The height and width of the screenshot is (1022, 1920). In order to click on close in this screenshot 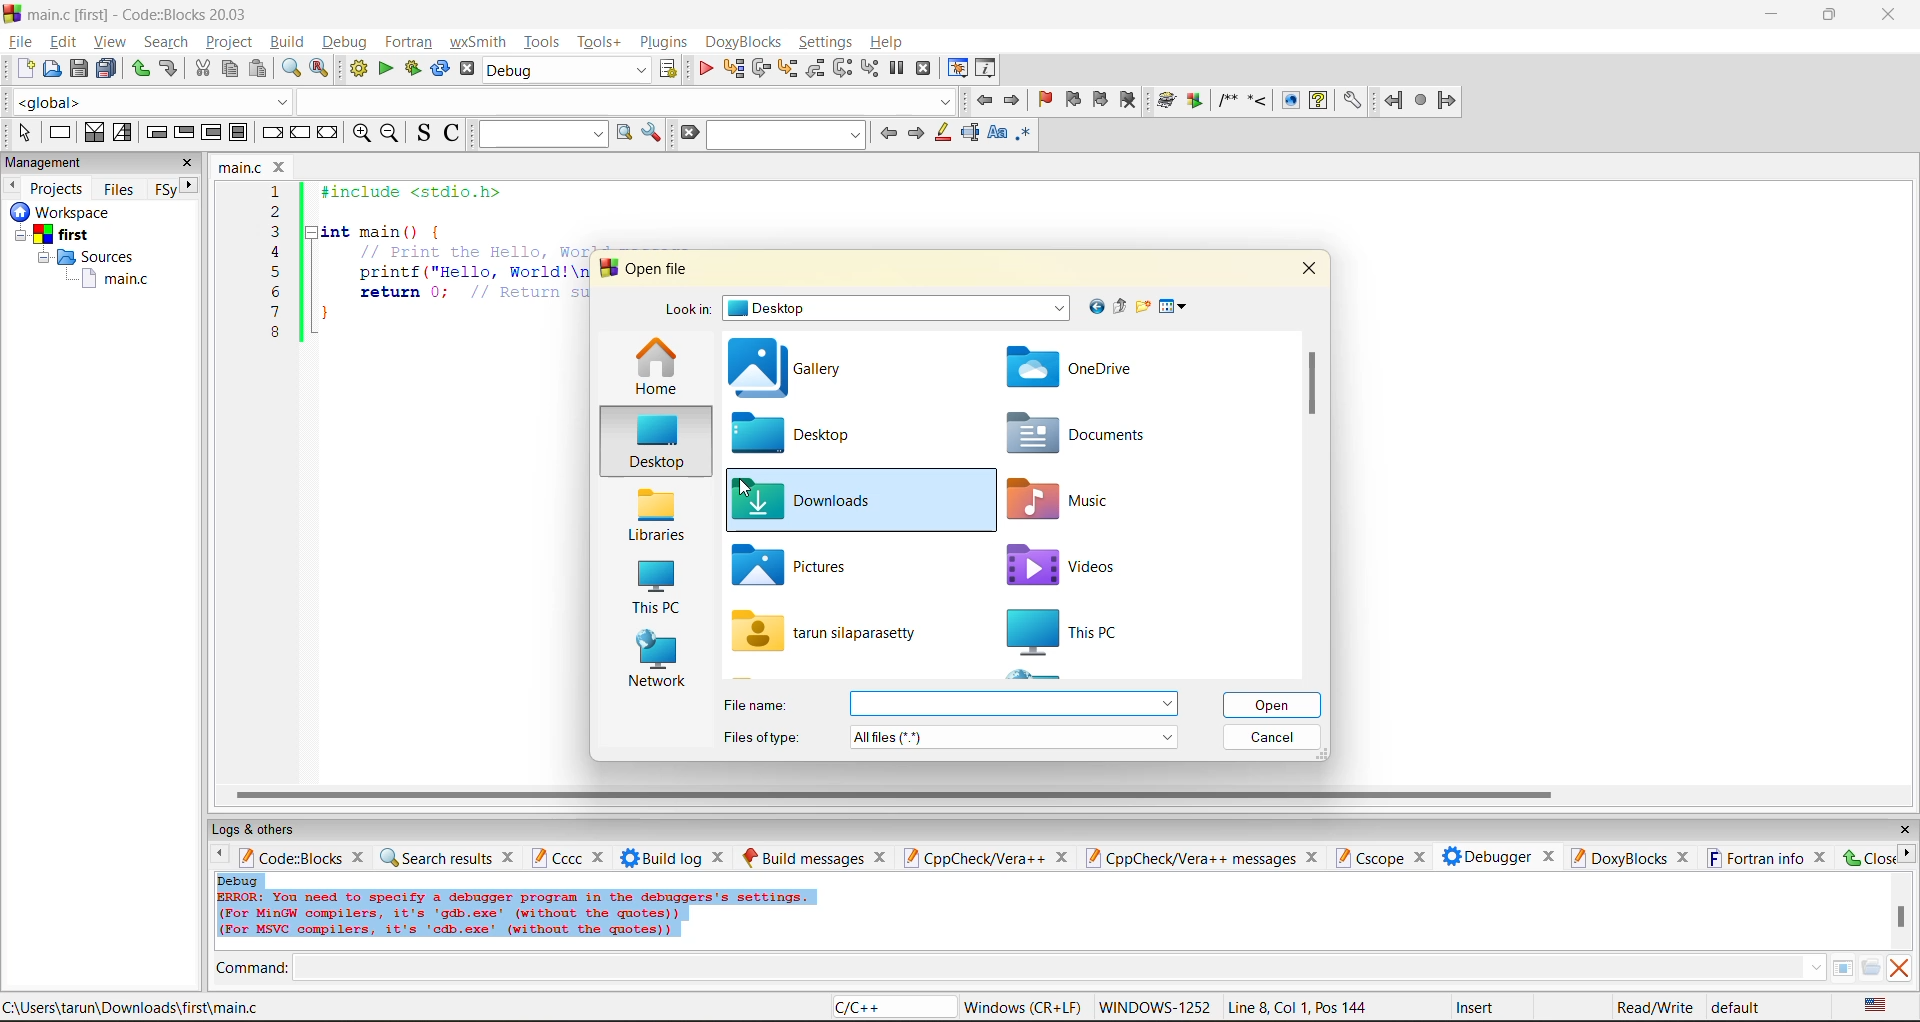, I will do `click(1061, 858)`.